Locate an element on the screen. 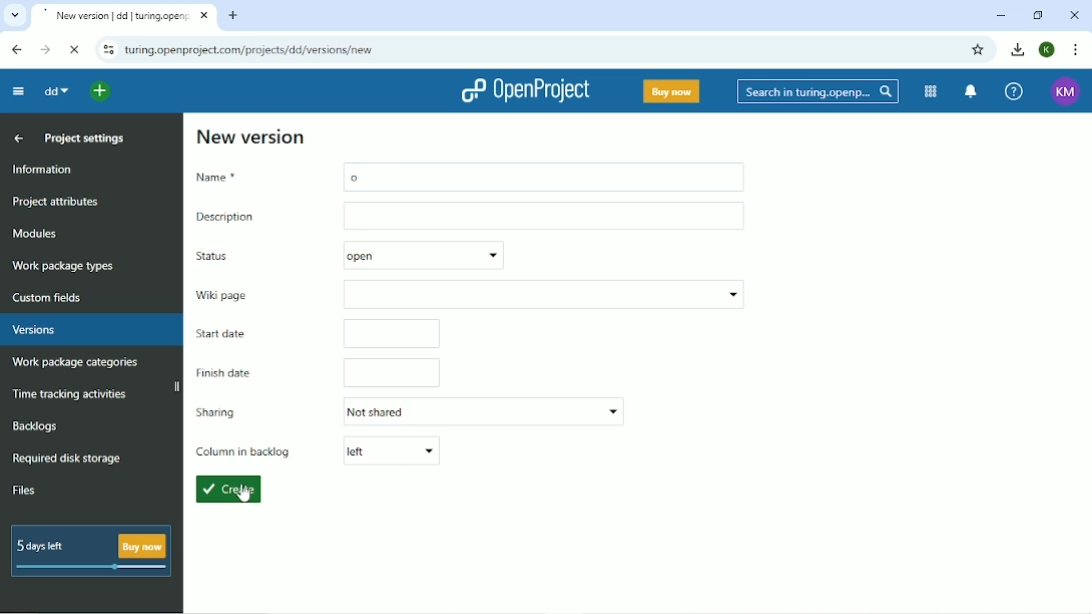 This screenshot has width=1092, height=614. Information is located at coordinates (47, 169).